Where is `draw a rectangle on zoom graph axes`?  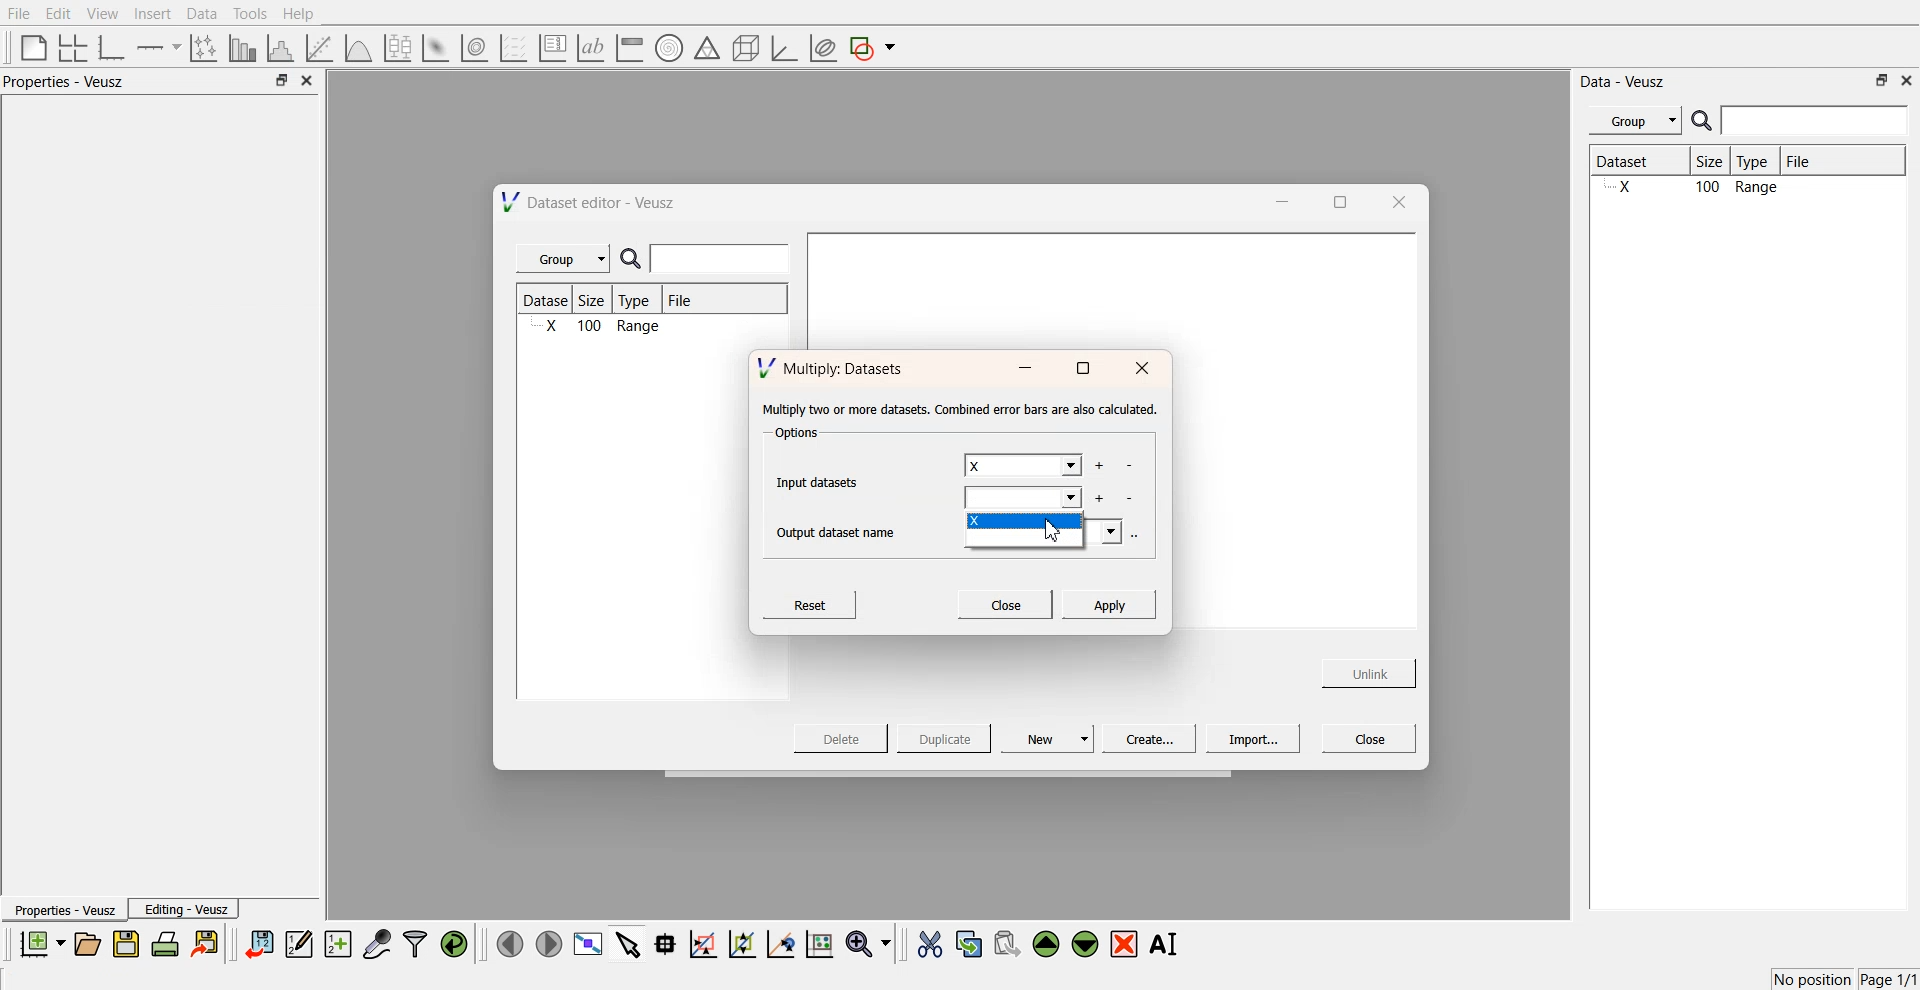
draw a rectangle on zoom graph axes is located at coordinates (702, 942).